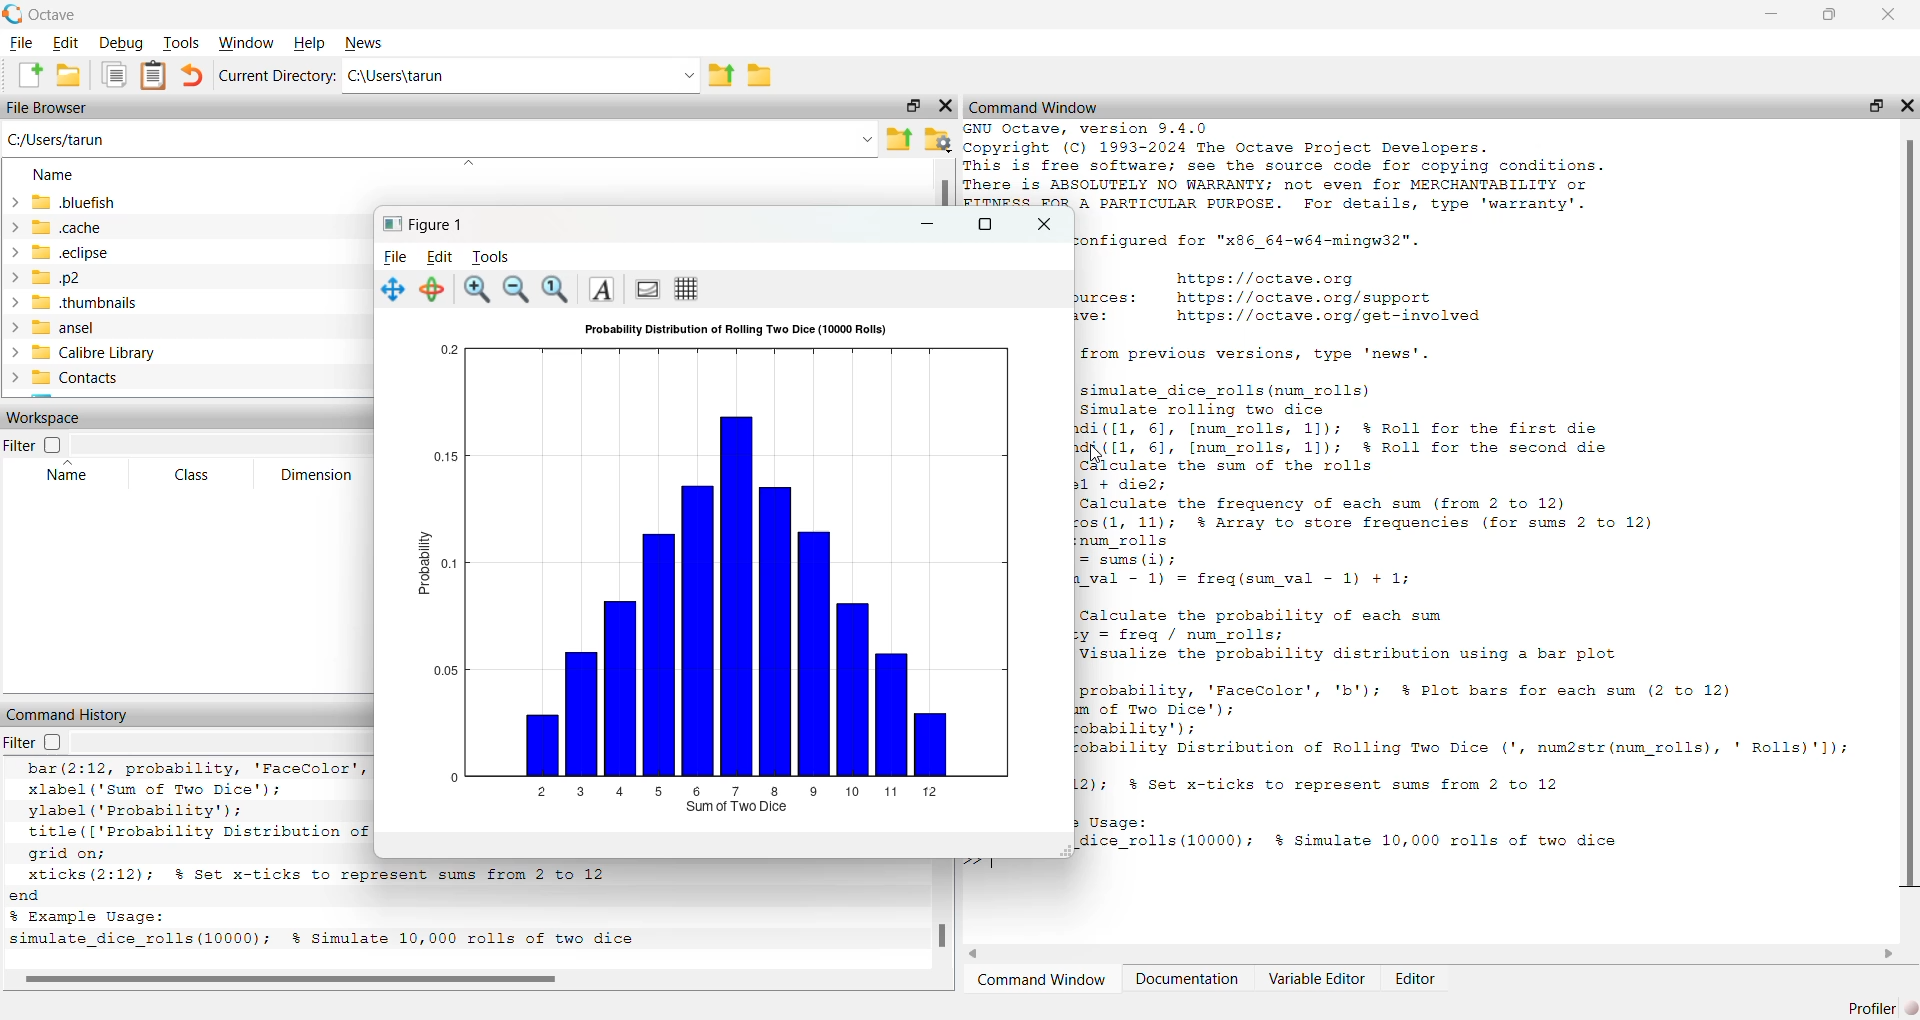 The height and width of the screenshot is (1020, 1920). I want to click on Help, so click(304, 42).